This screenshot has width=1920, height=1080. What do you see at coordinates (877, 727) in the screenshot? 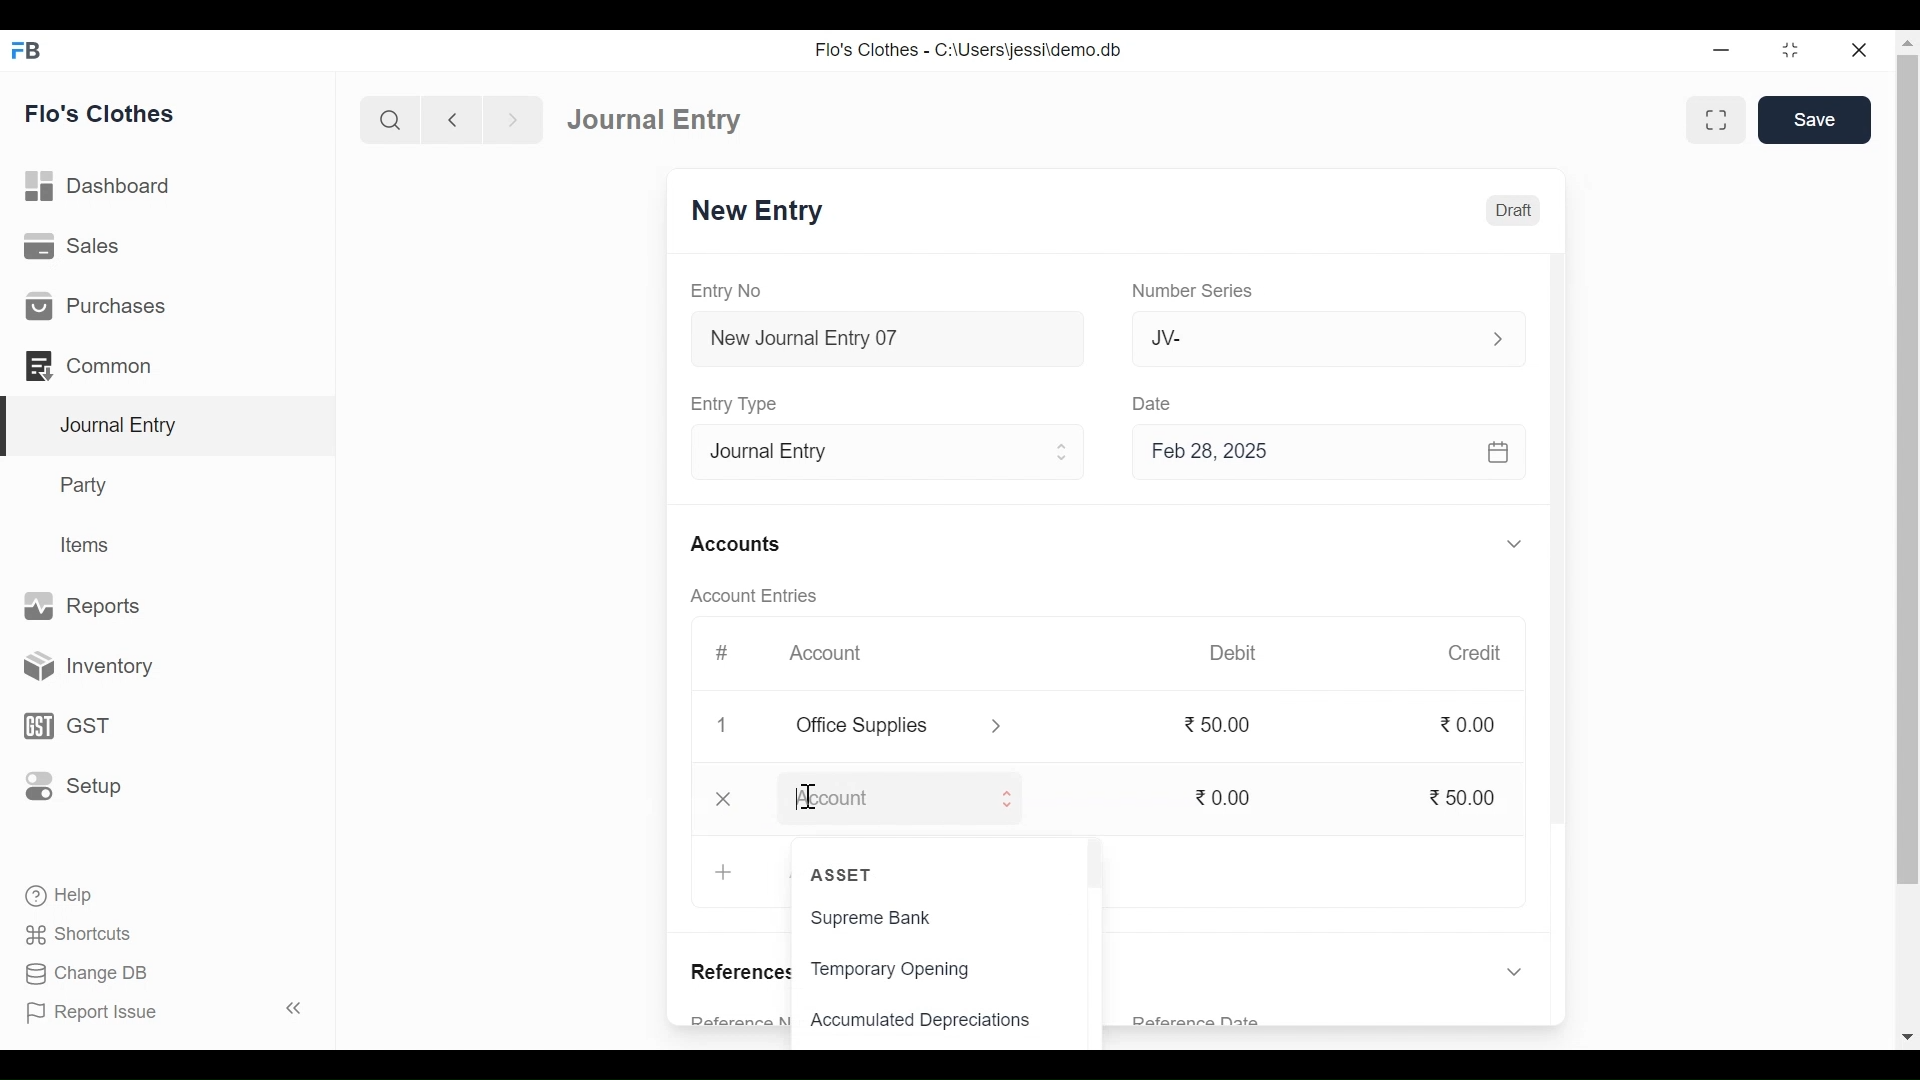
I see `Office Supplies` at bounding box center [877, 727].